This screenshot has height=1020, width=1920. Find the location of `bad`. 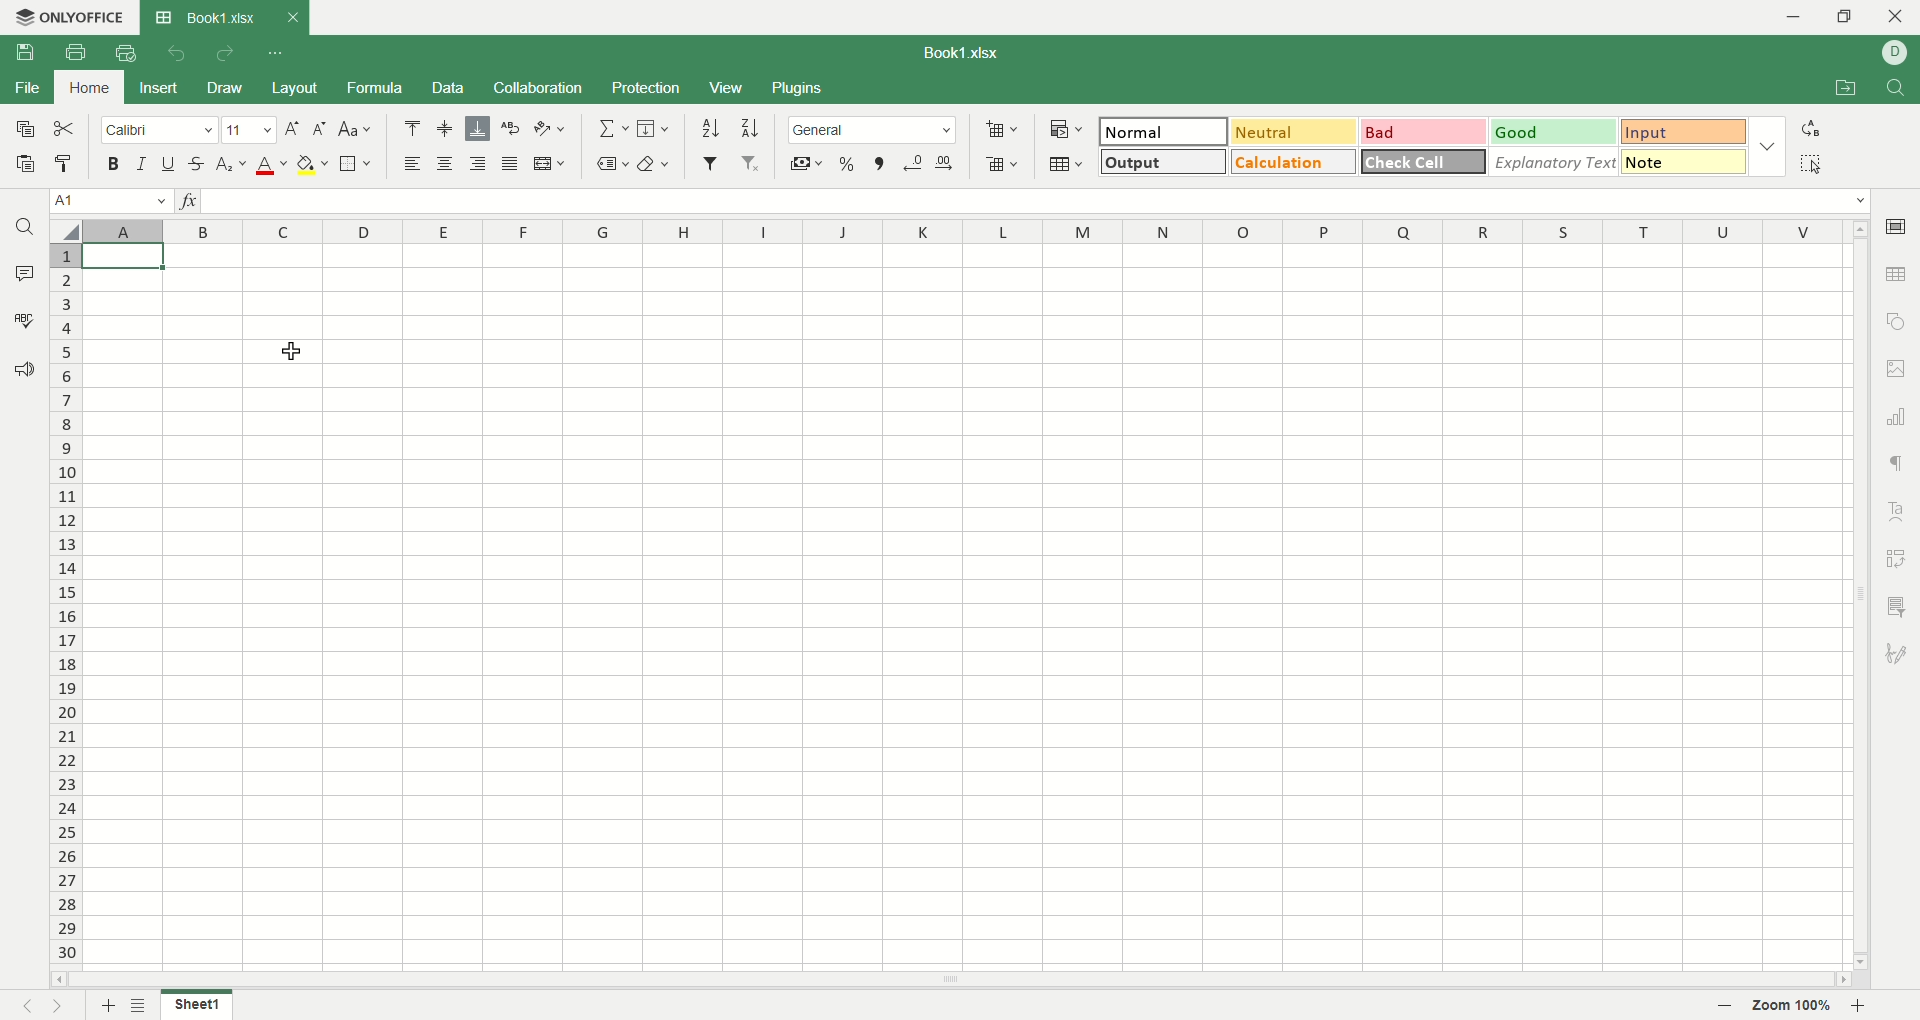

bad is located at coordinates (1421, 132).